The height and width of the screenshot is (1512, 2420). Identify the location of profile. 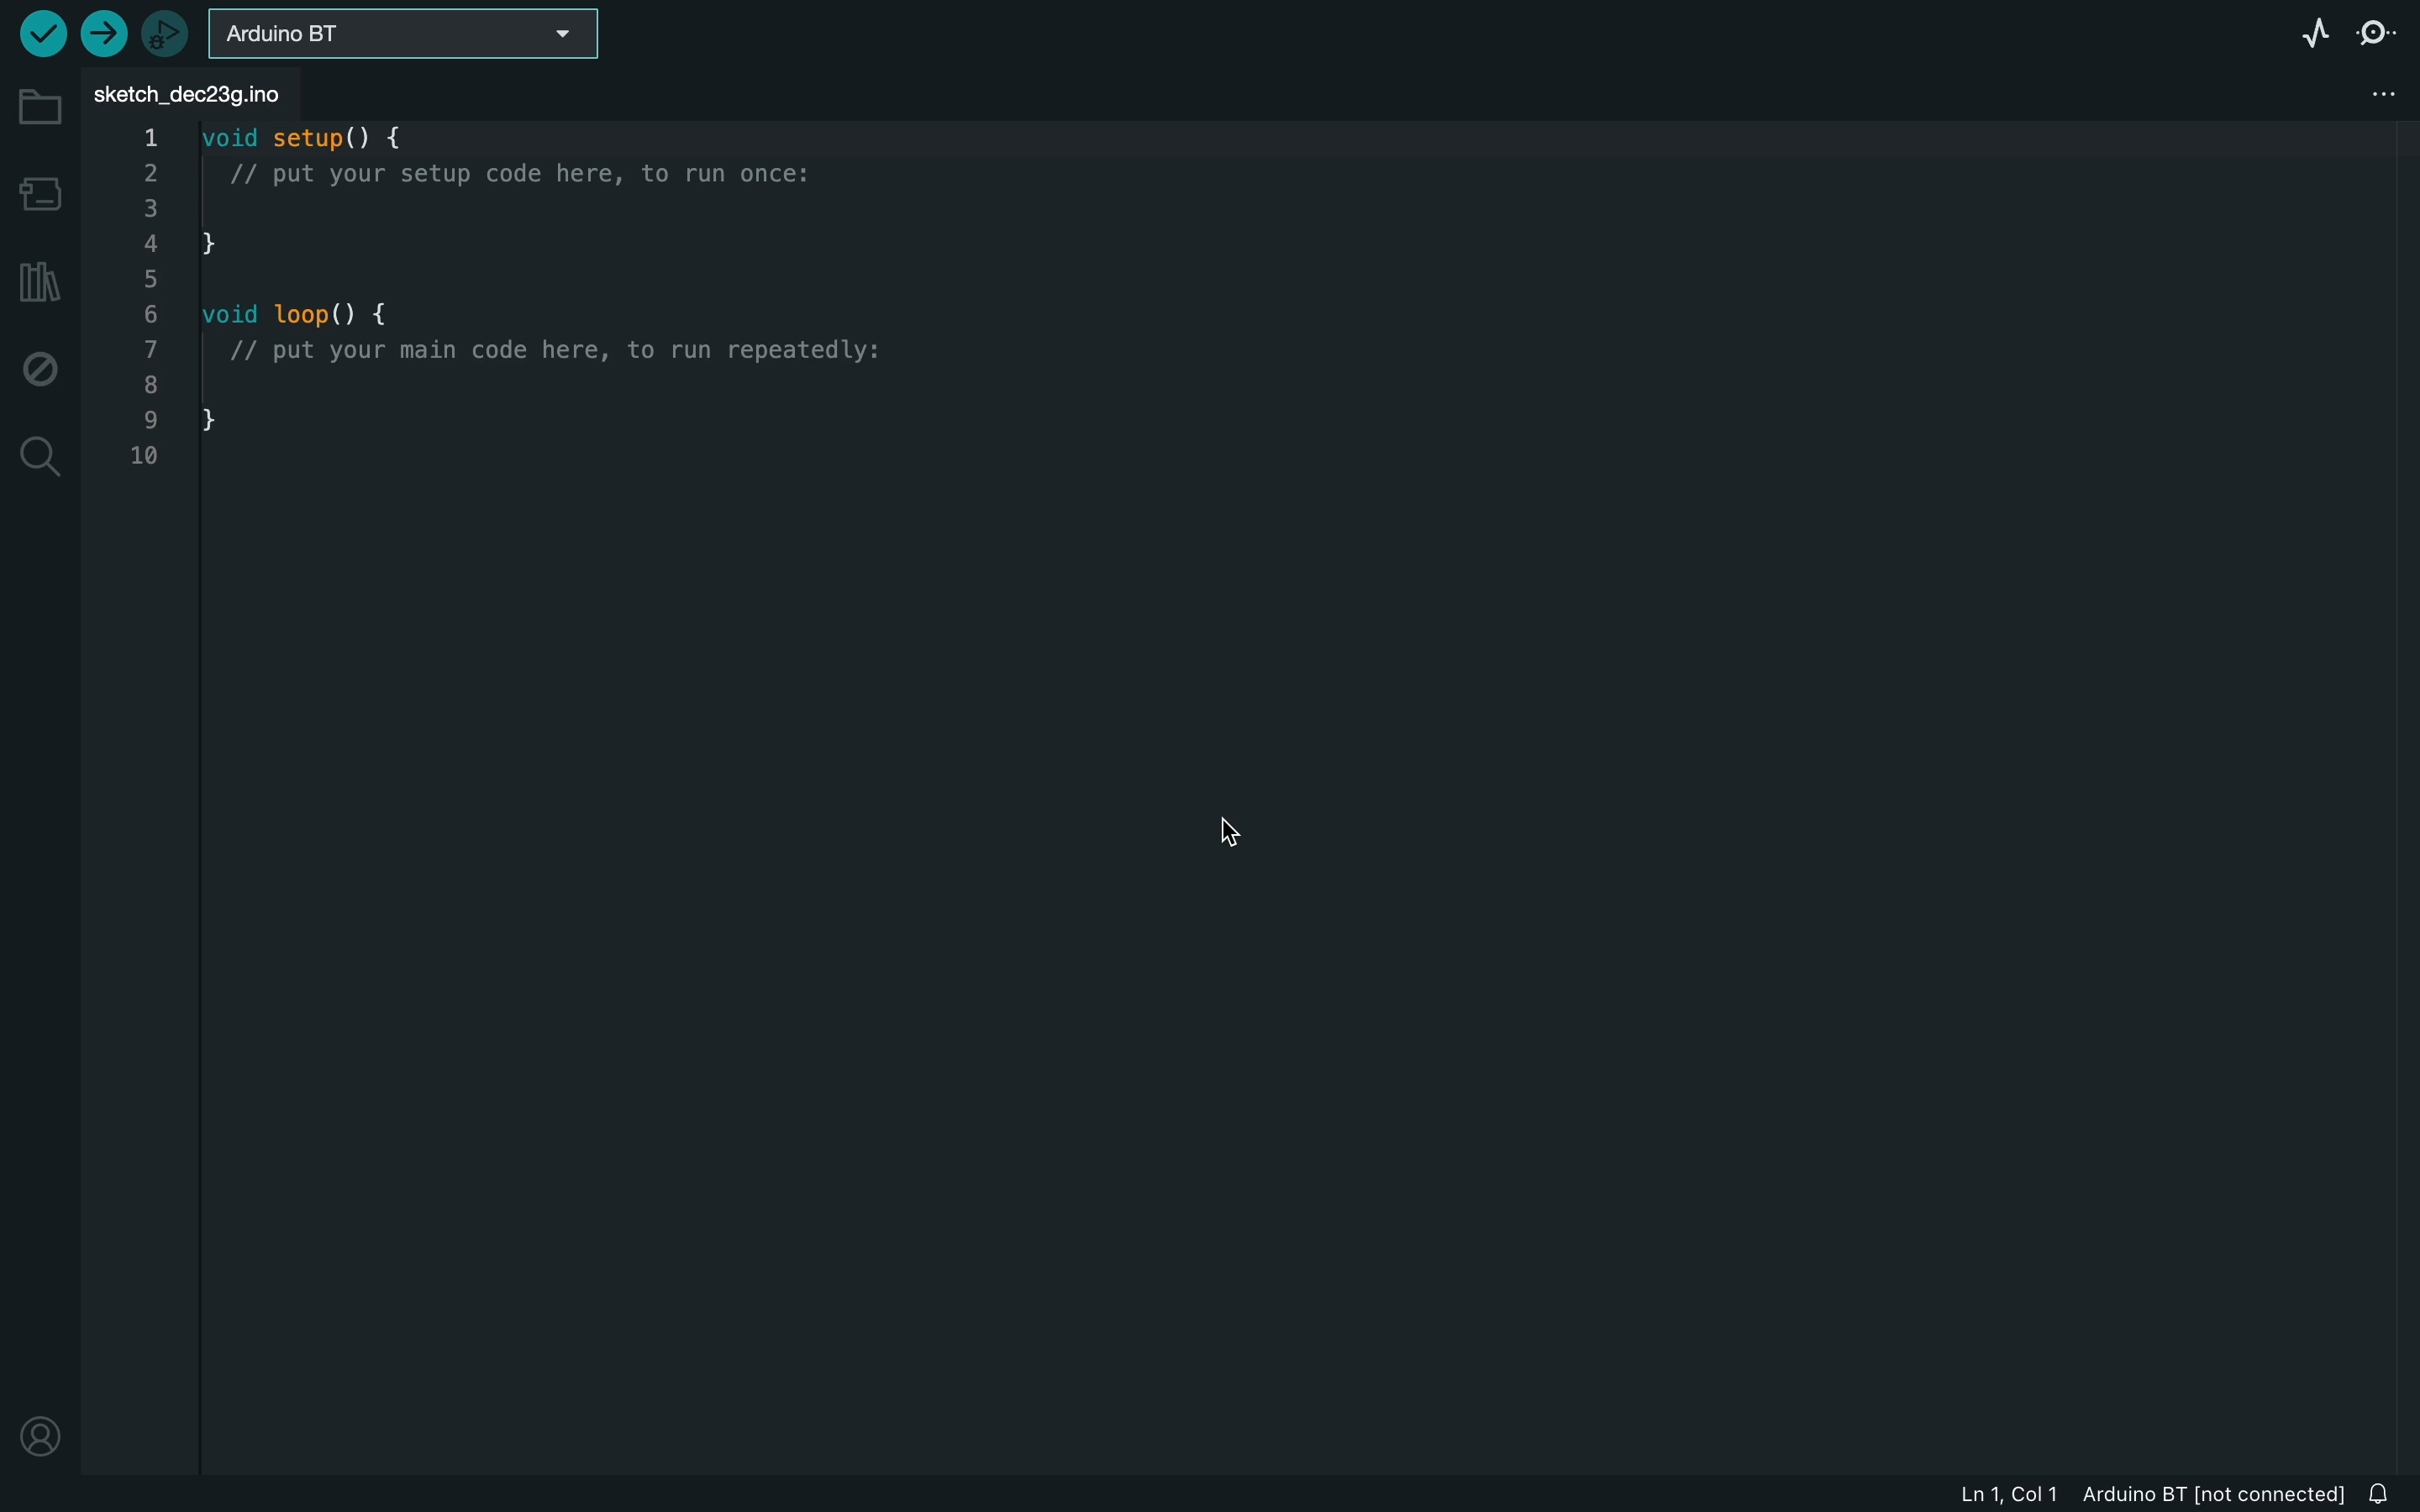
(44, 1428).